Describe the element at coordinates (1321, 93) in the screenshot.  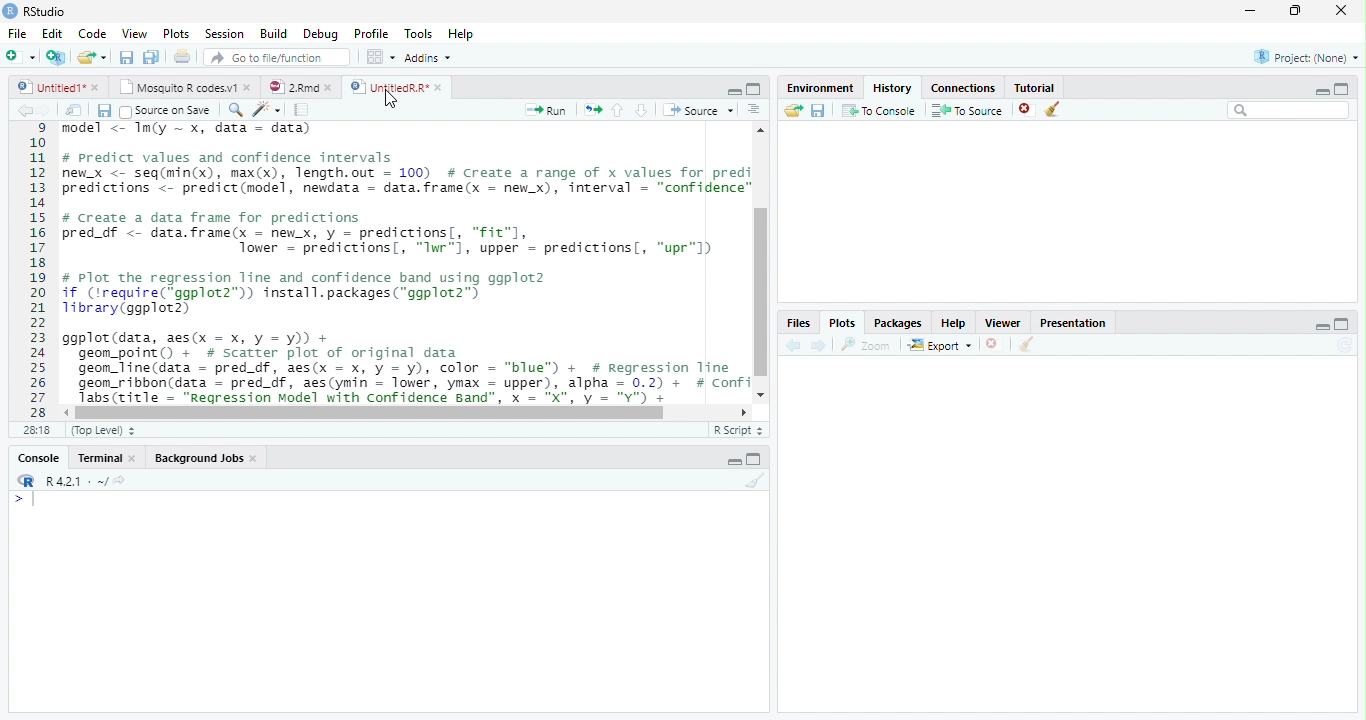
I see `Minimize` at that location.